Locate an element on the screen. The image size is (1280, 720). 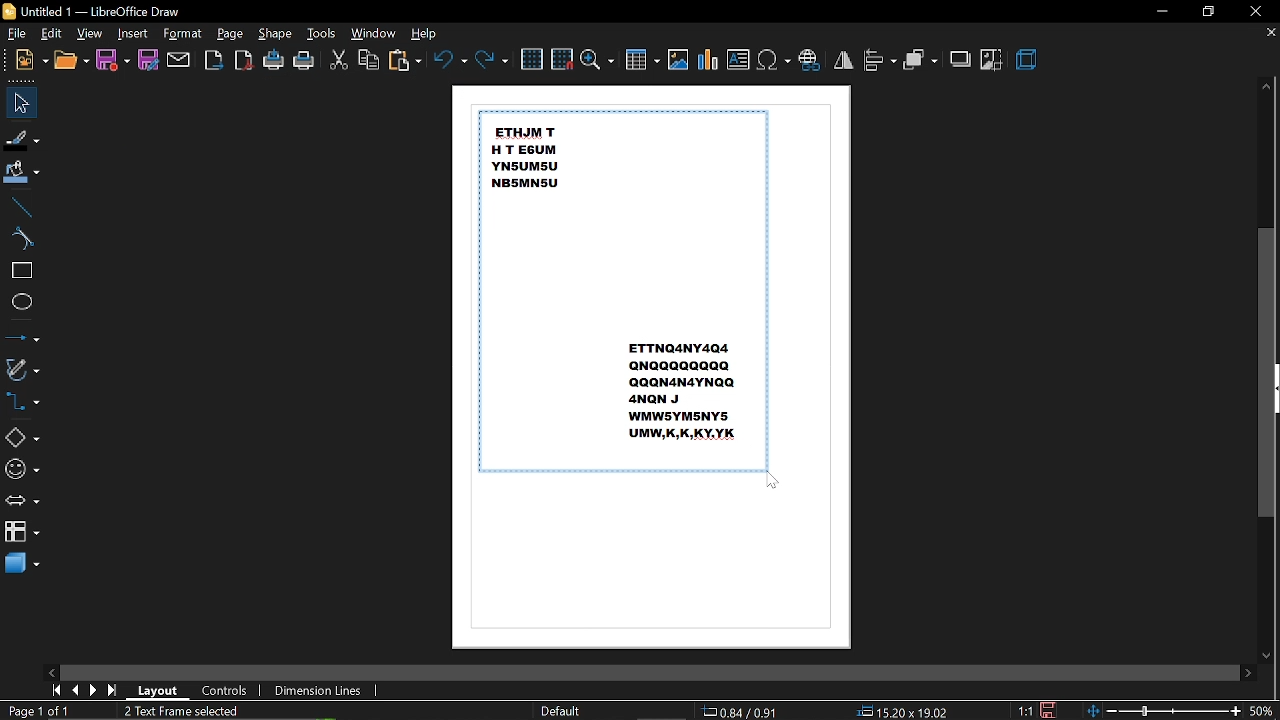
insert symbol is located at coordinates (773, 60).